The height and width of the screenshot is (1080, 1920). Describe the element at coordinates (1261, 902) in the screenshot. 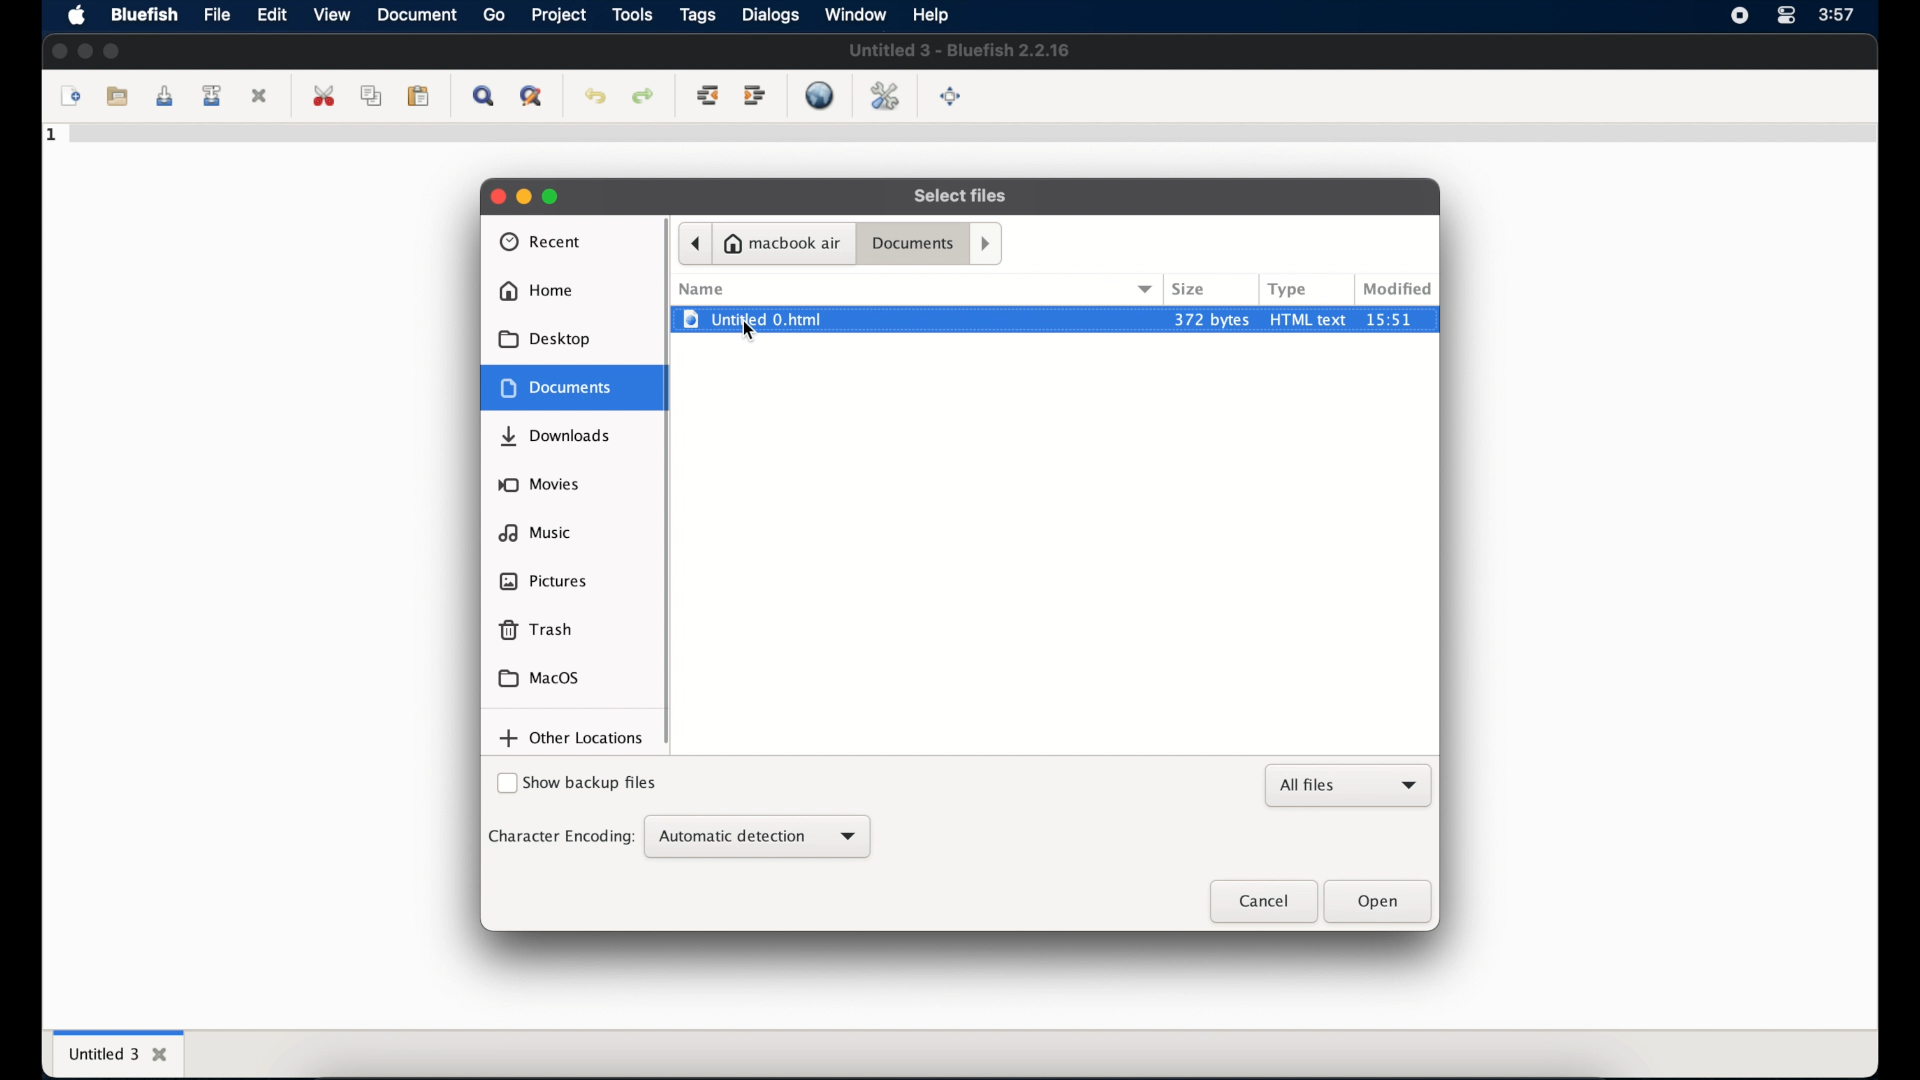

I see `close` at that location.